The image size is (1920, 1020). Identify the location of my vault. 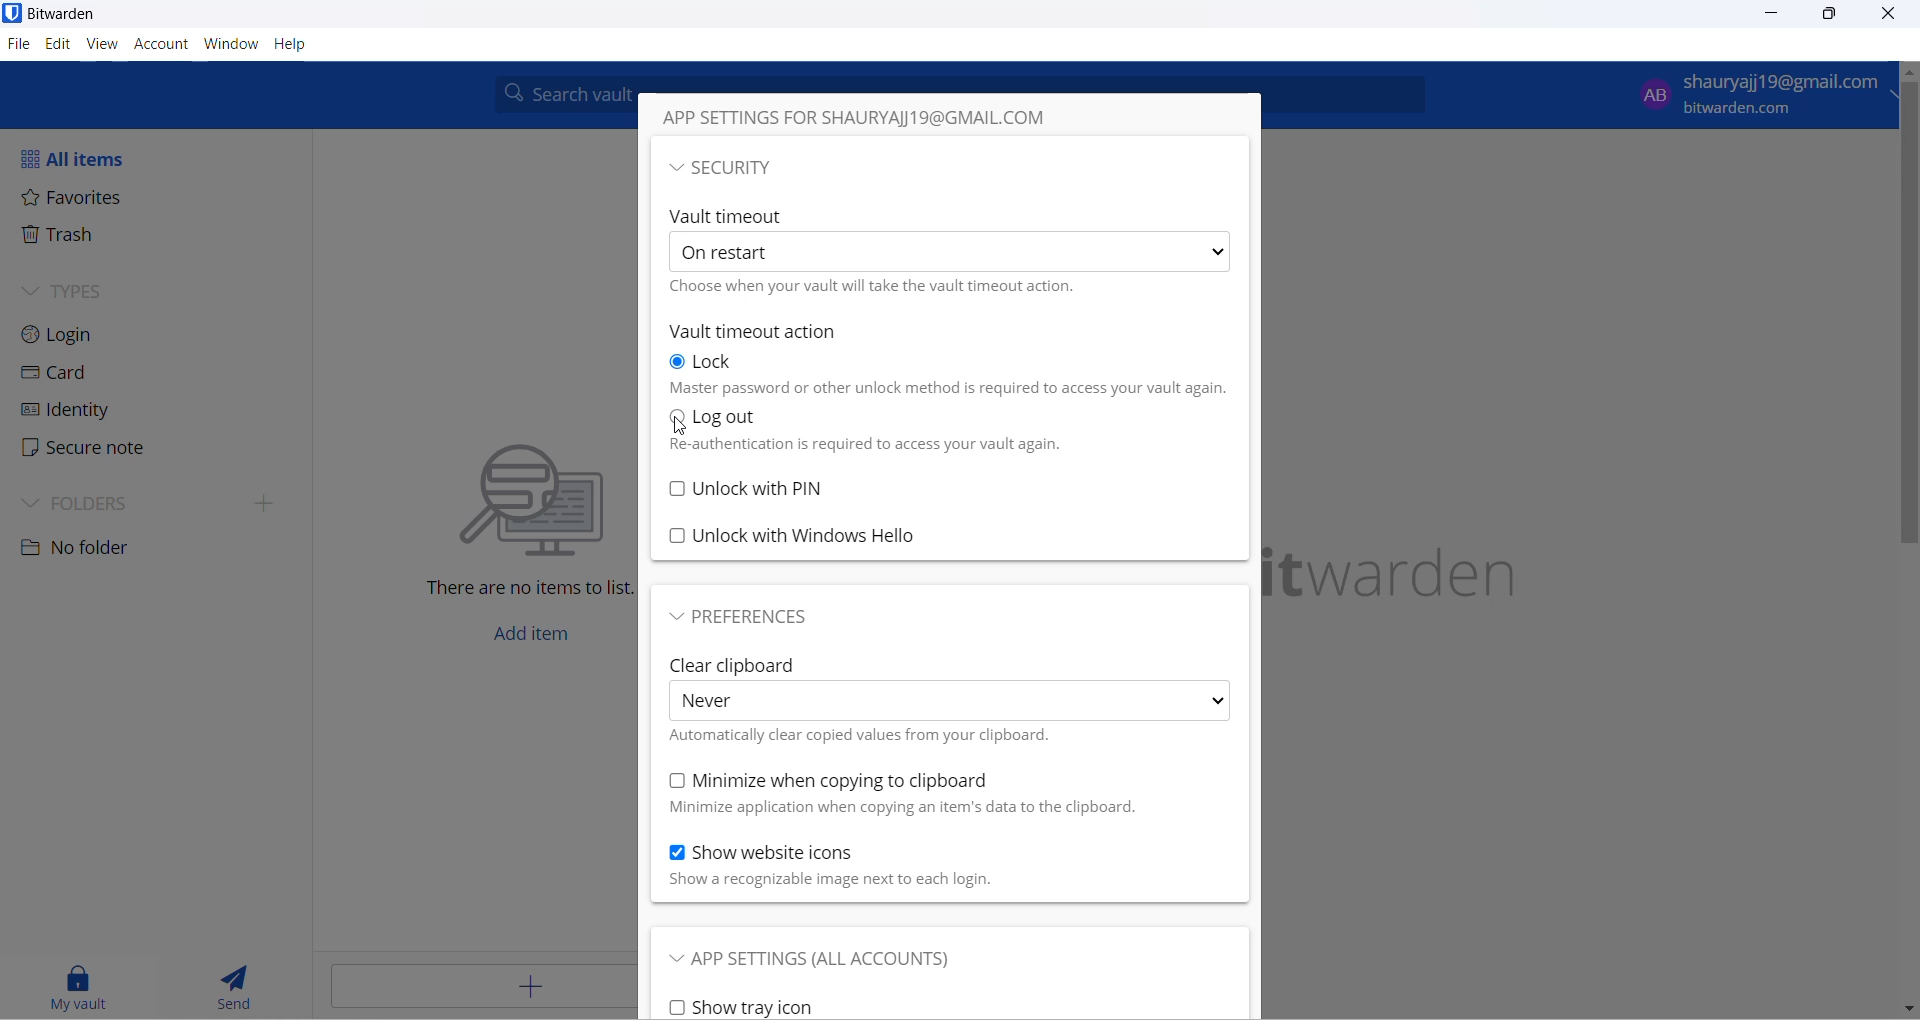
(79, 985).